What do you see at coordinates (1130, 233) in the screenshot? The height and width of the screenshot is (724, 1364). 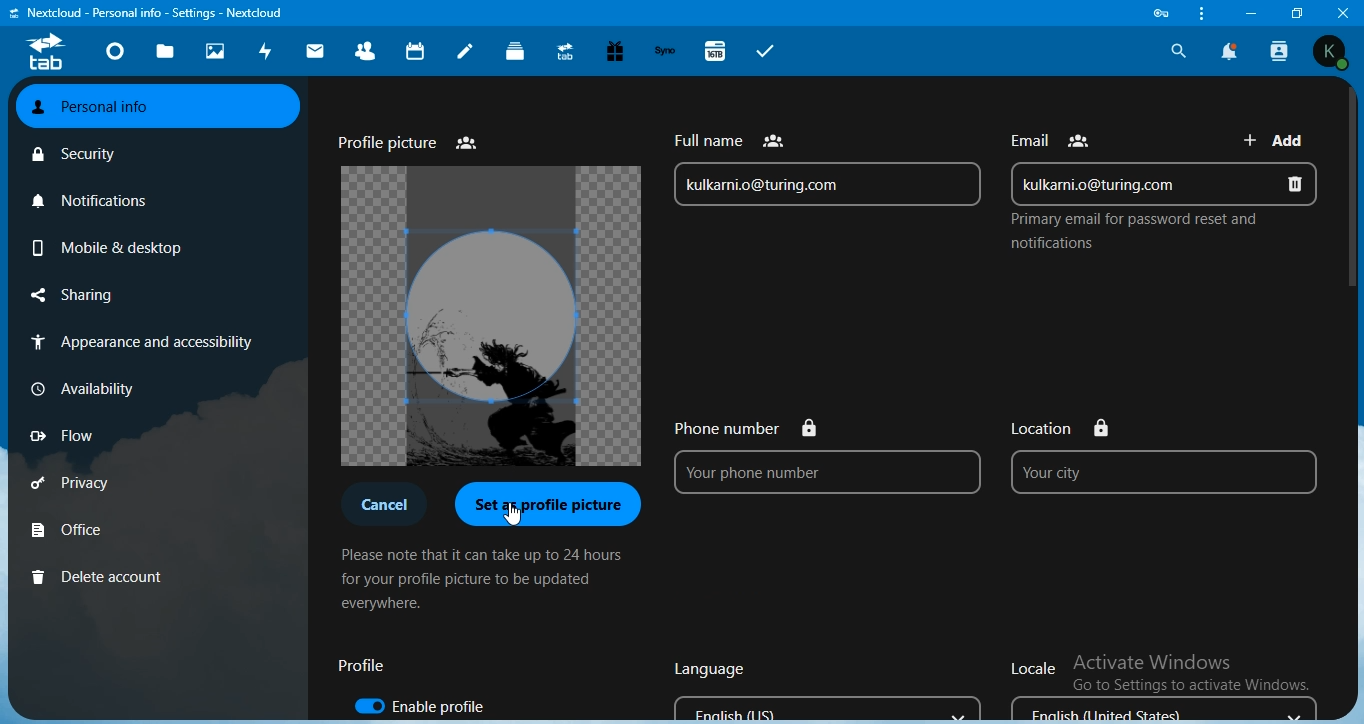 I see `text` at bounding box center [1130, 233].